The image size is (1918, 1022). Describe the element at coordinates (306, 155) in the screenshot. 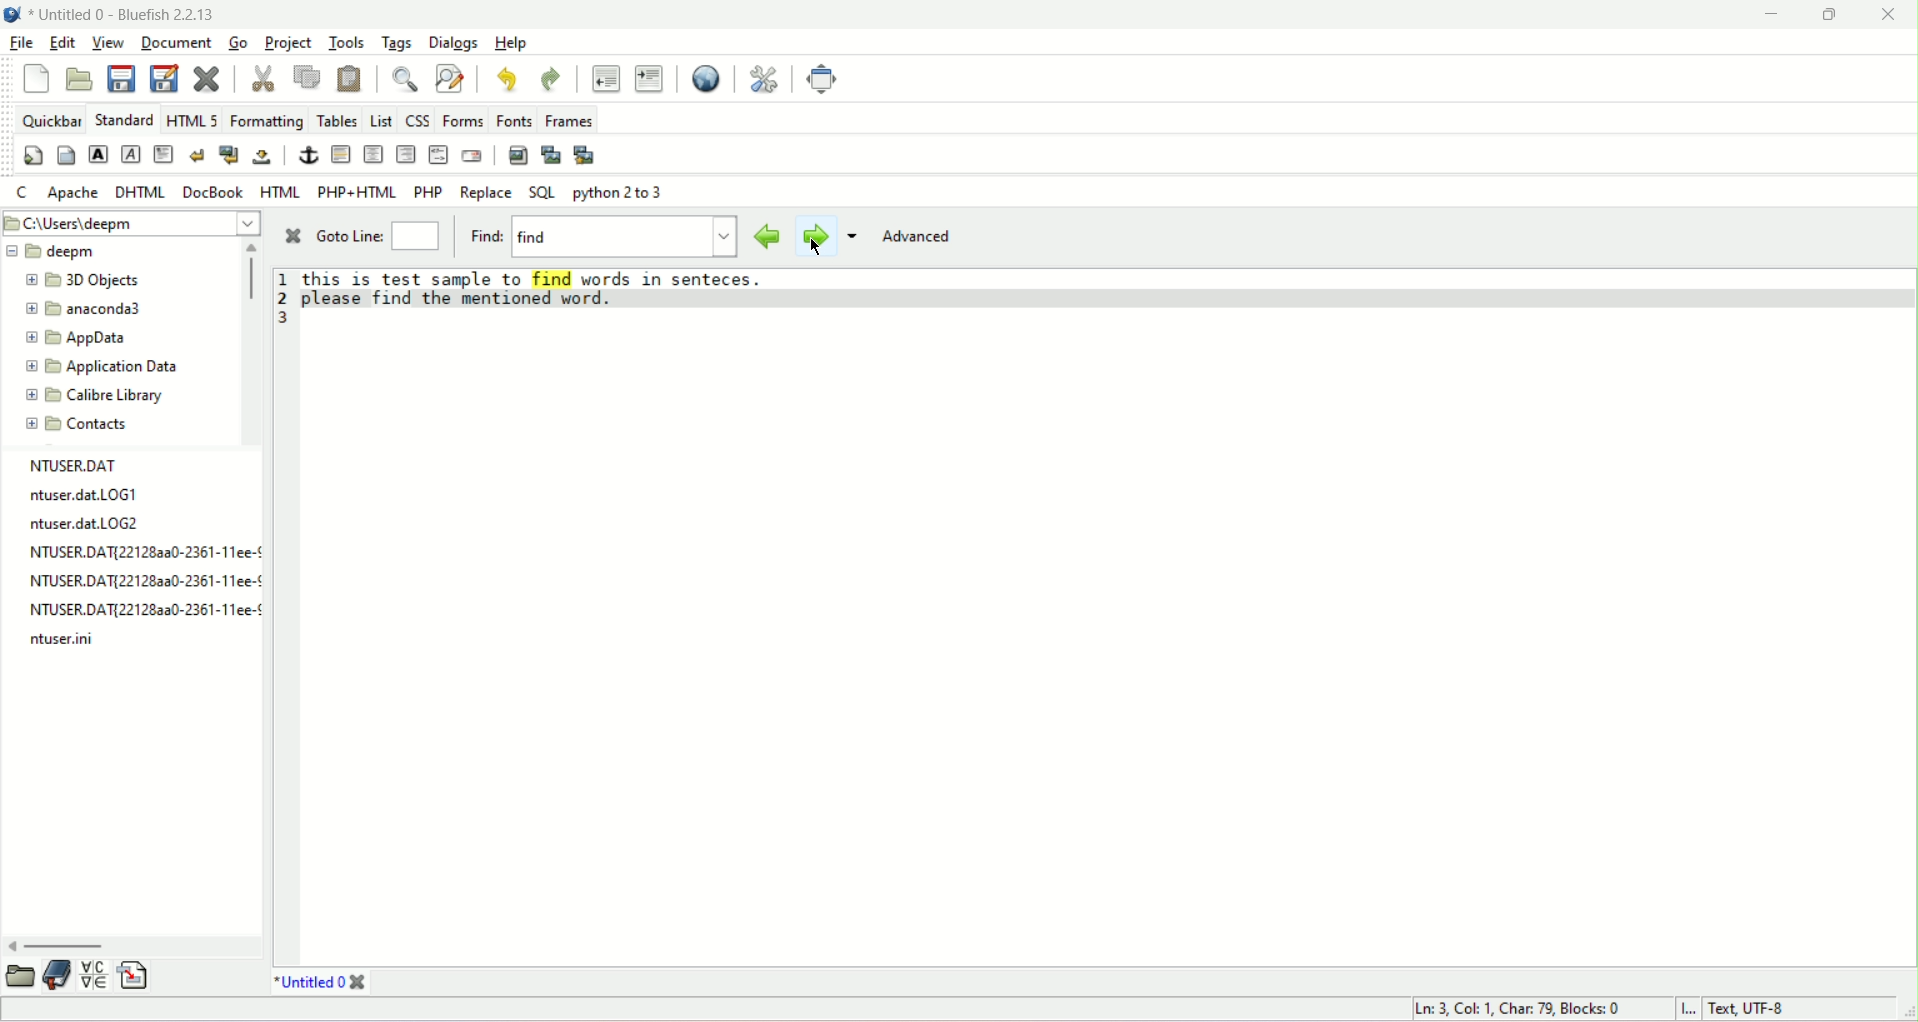

I see `anchor` at that location.